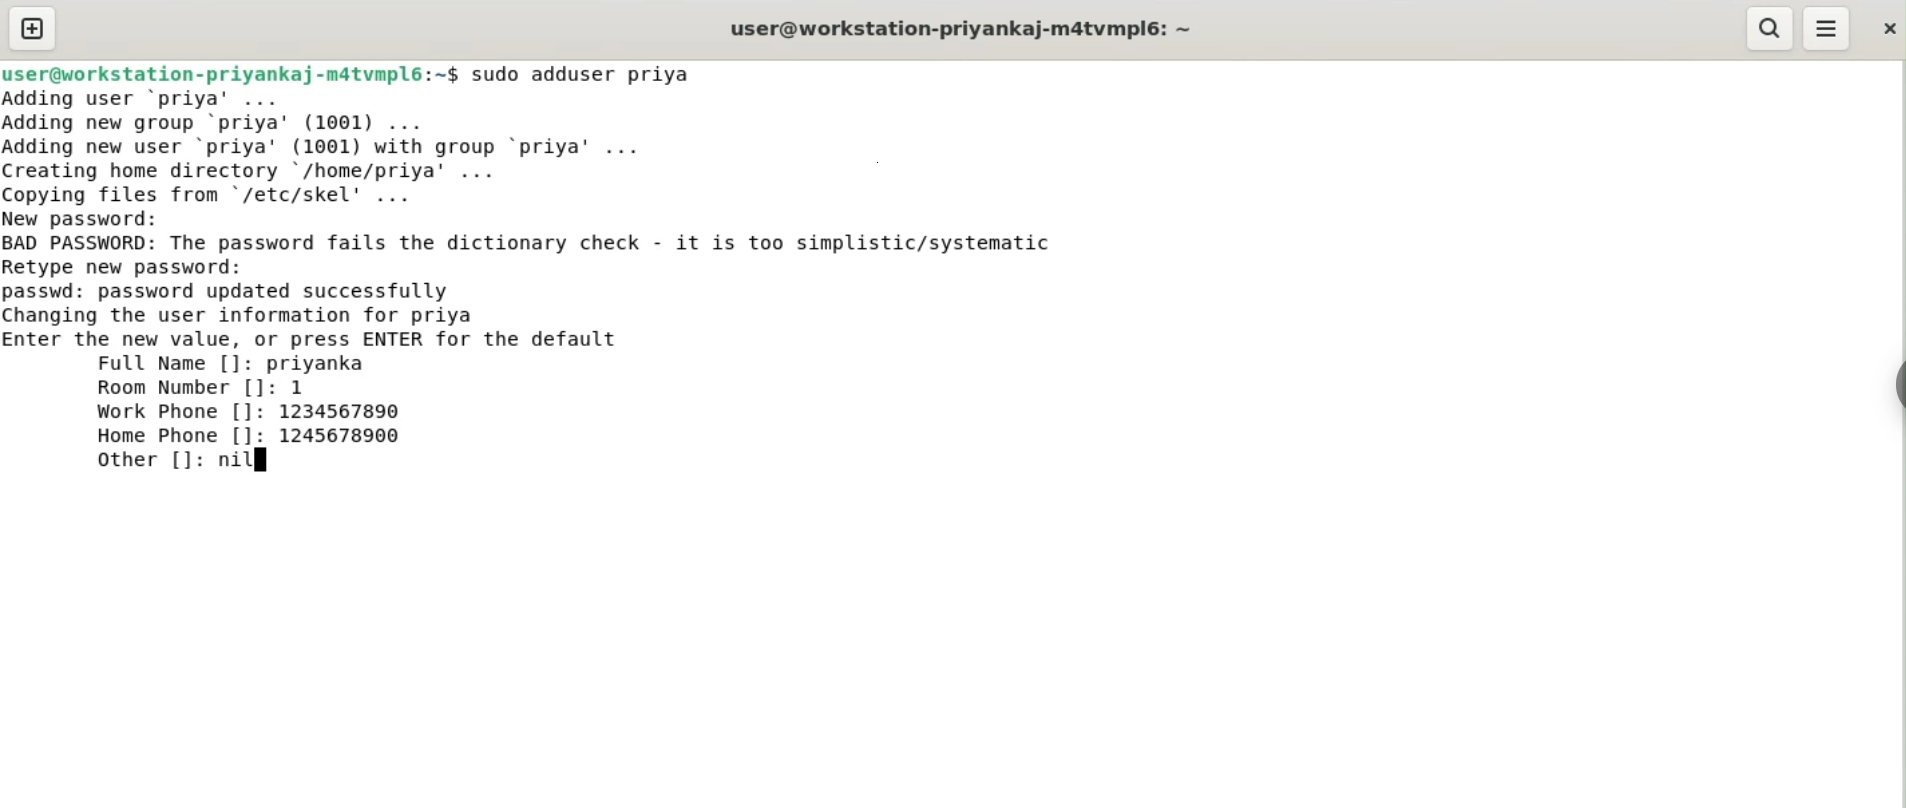  I want to click on sidebar, so click(1896, 386).